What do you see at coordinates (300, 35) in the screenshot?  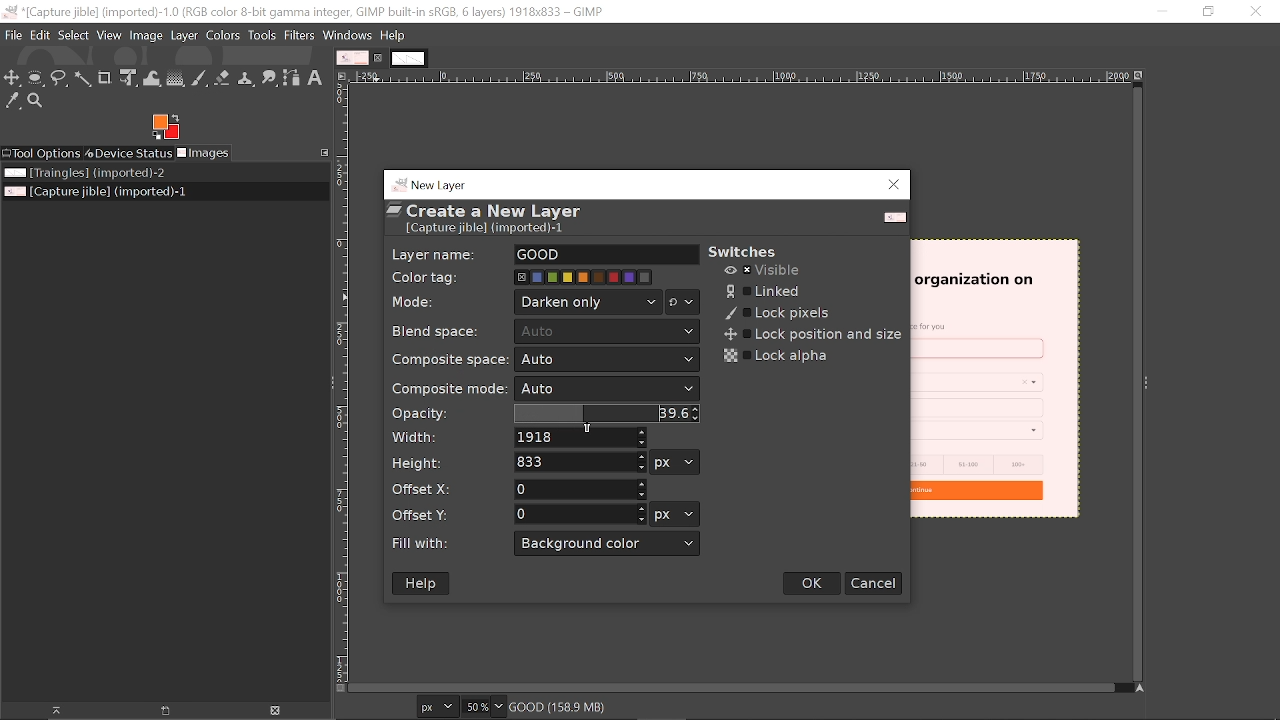 I see `Filters` at bounding box center [300, 35].